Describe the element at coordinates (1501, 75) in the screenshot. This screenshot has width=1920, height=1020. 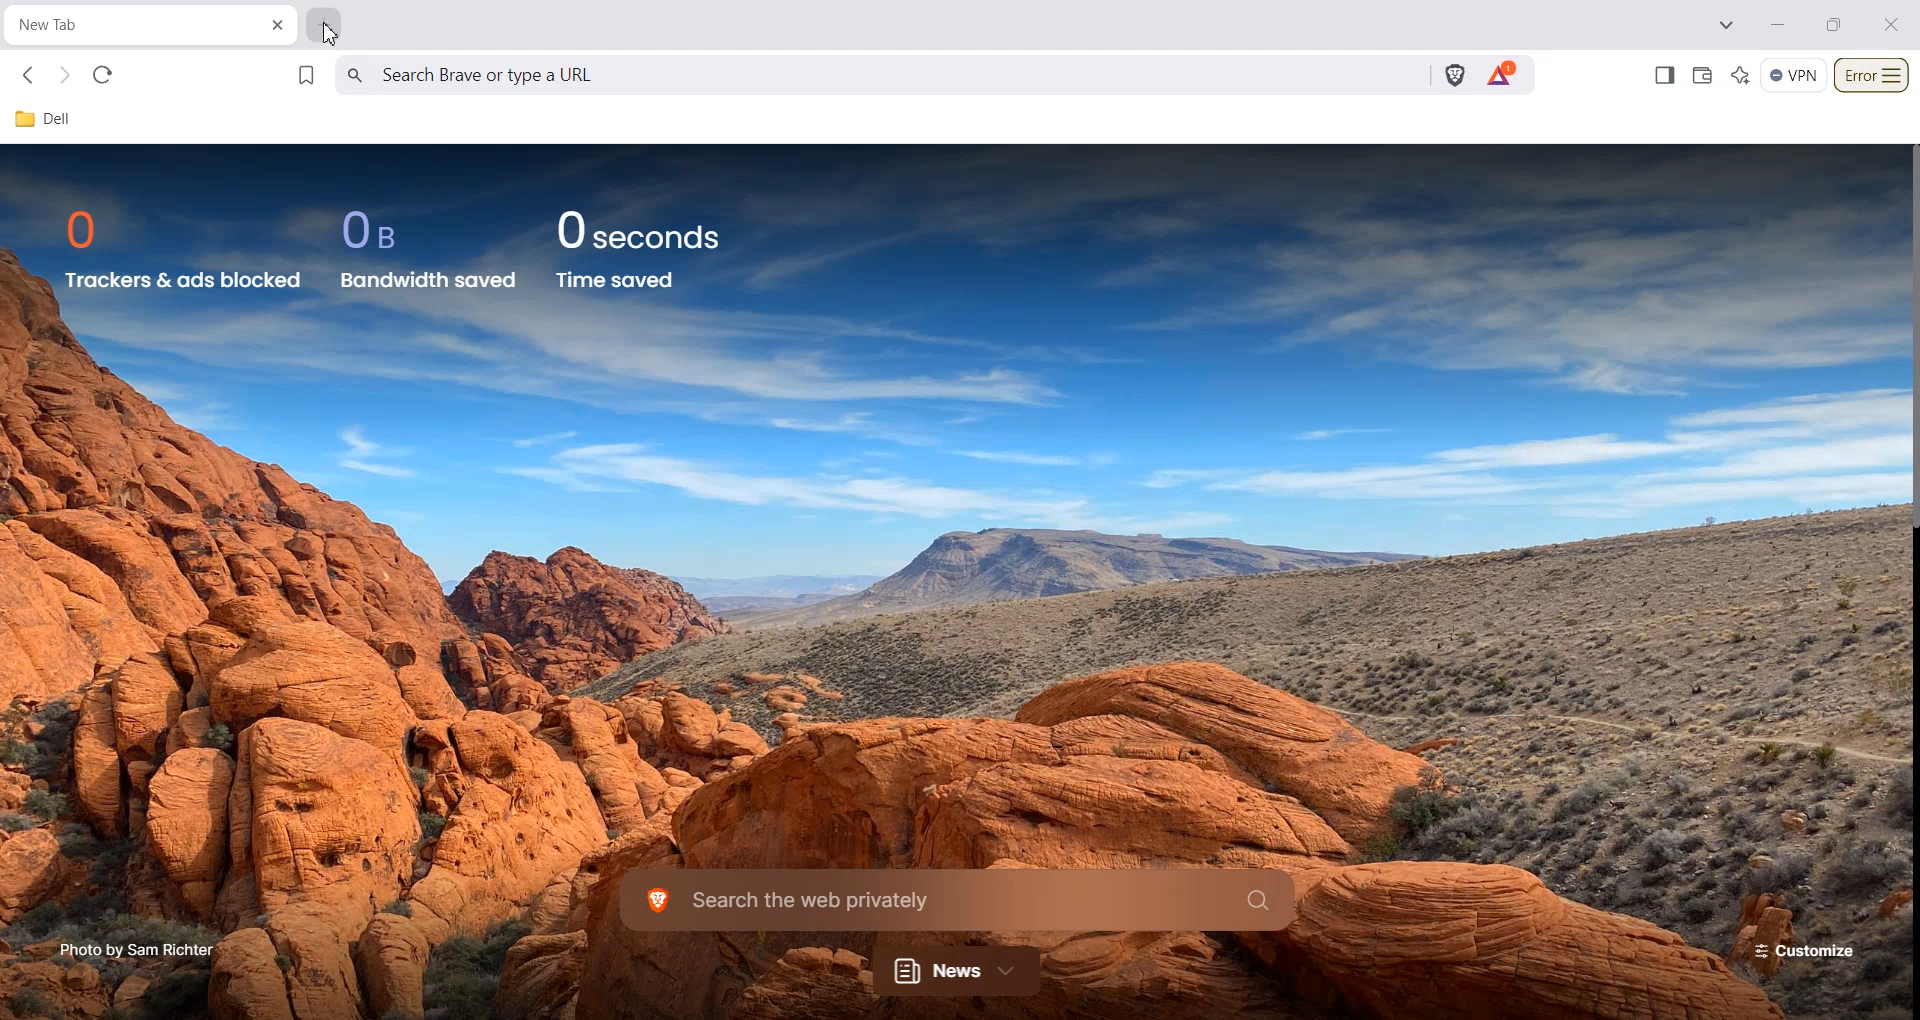
I see `Brave Rewards` at that location.